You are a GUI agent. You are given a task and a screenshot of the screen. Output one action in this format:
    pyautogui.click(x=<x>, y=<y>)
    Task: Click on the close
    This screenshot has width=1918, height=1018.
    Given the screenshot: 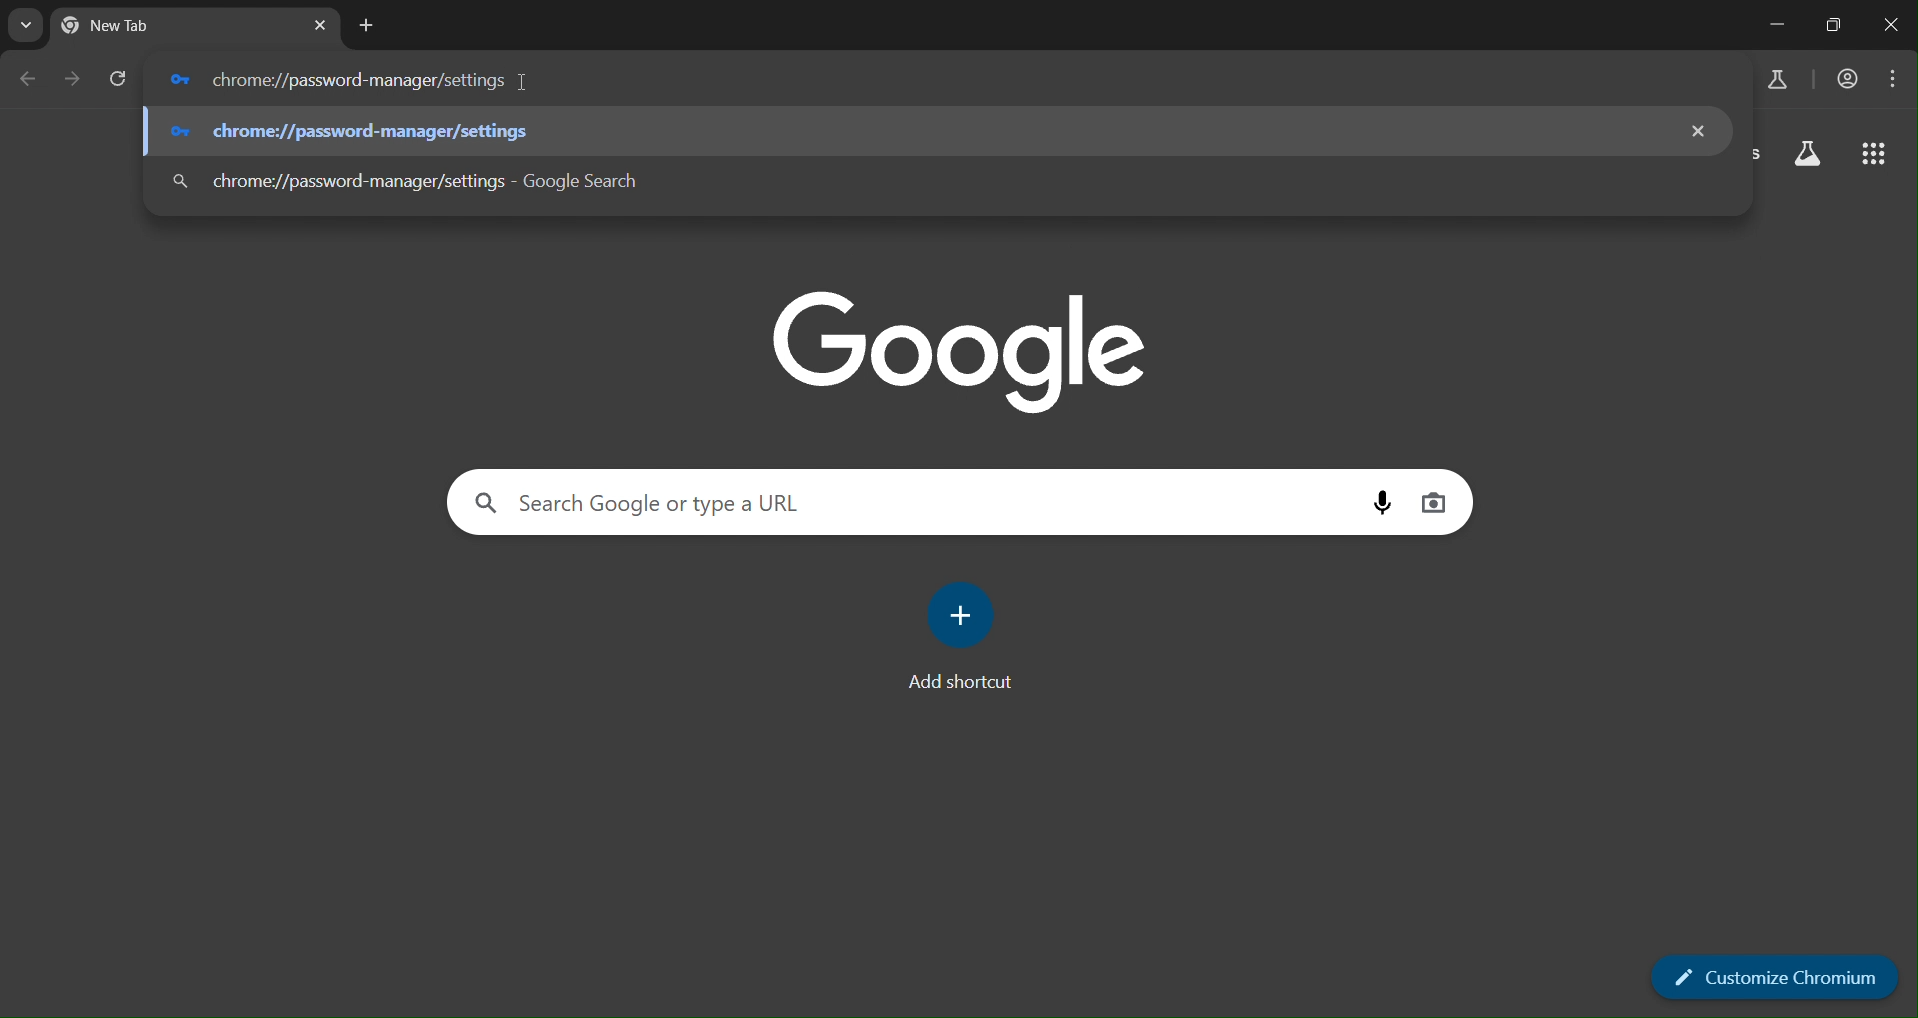 What is the action you would take?
    pyautogui.click(x=1892, y=26)
    